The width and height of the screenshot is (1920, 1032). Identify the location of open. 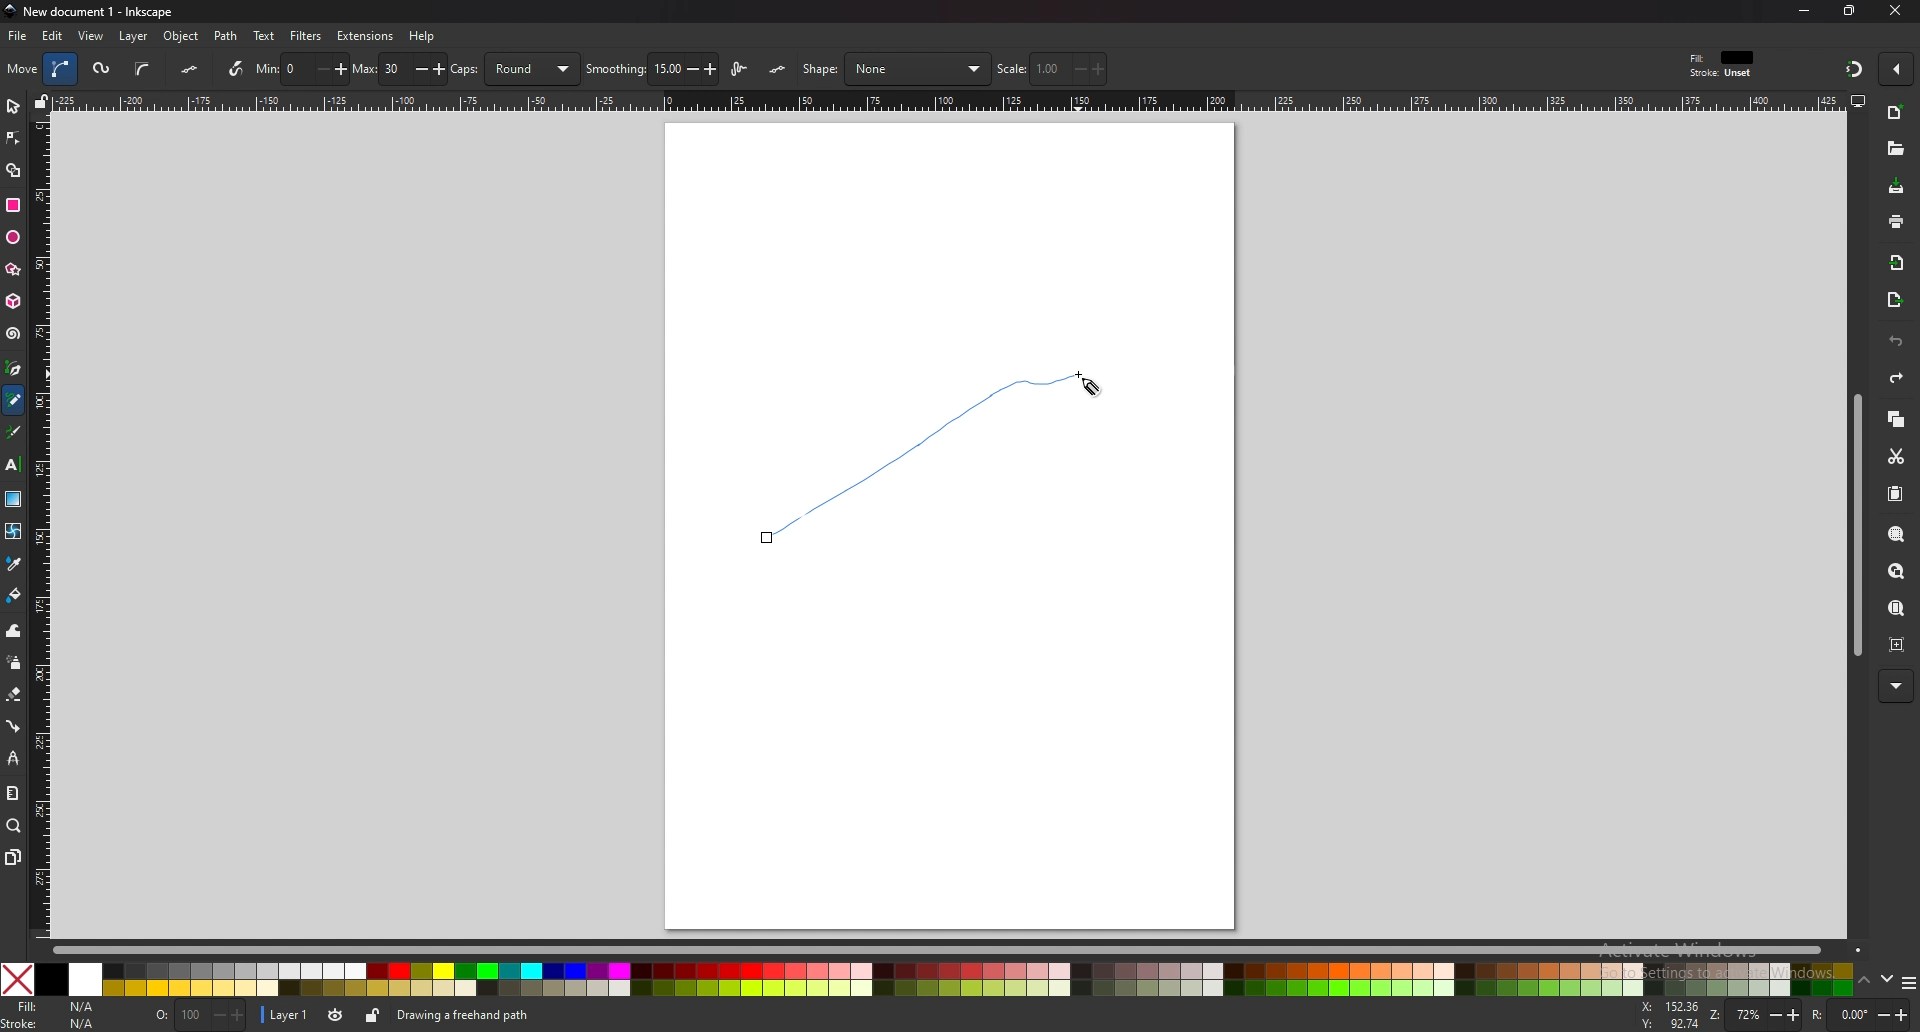
(1897, 147).